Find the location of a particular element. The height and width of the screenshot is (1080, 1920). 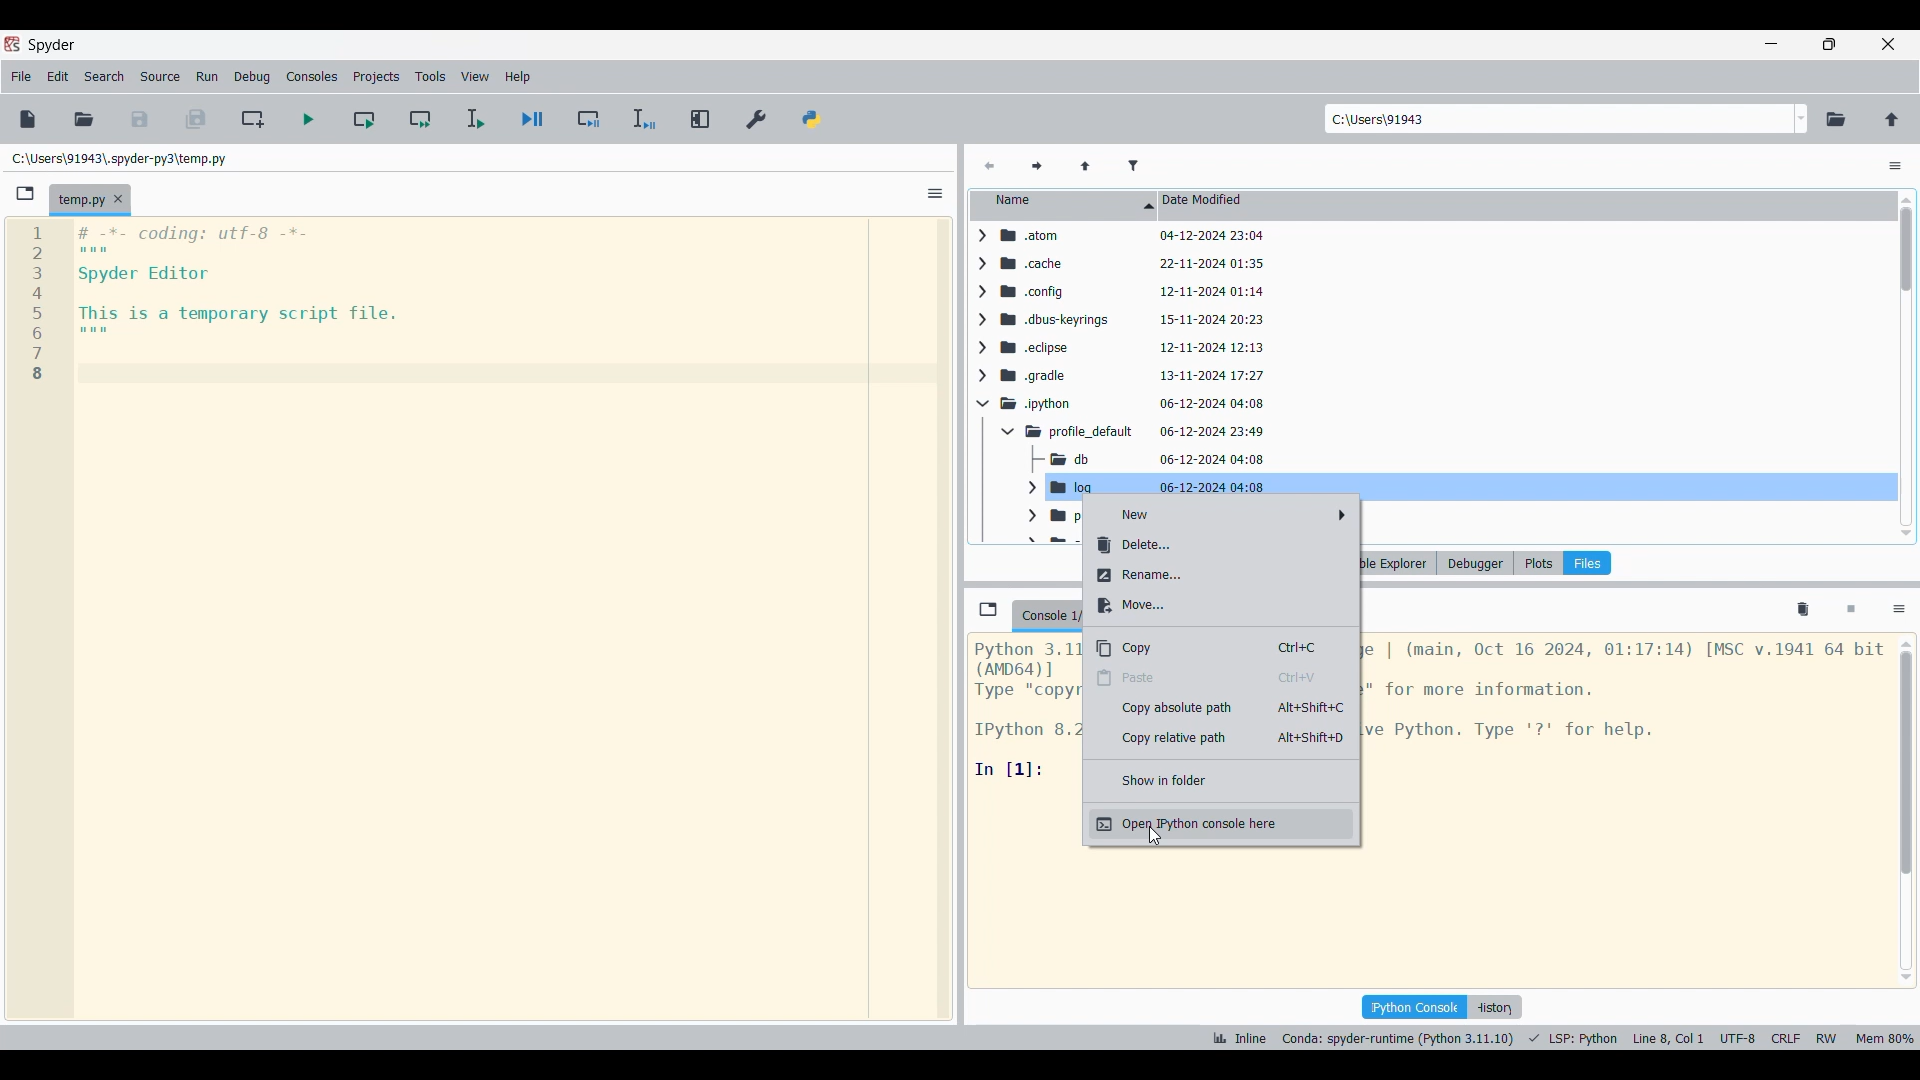

Maximize current pane is located at coordinates (702, 119).